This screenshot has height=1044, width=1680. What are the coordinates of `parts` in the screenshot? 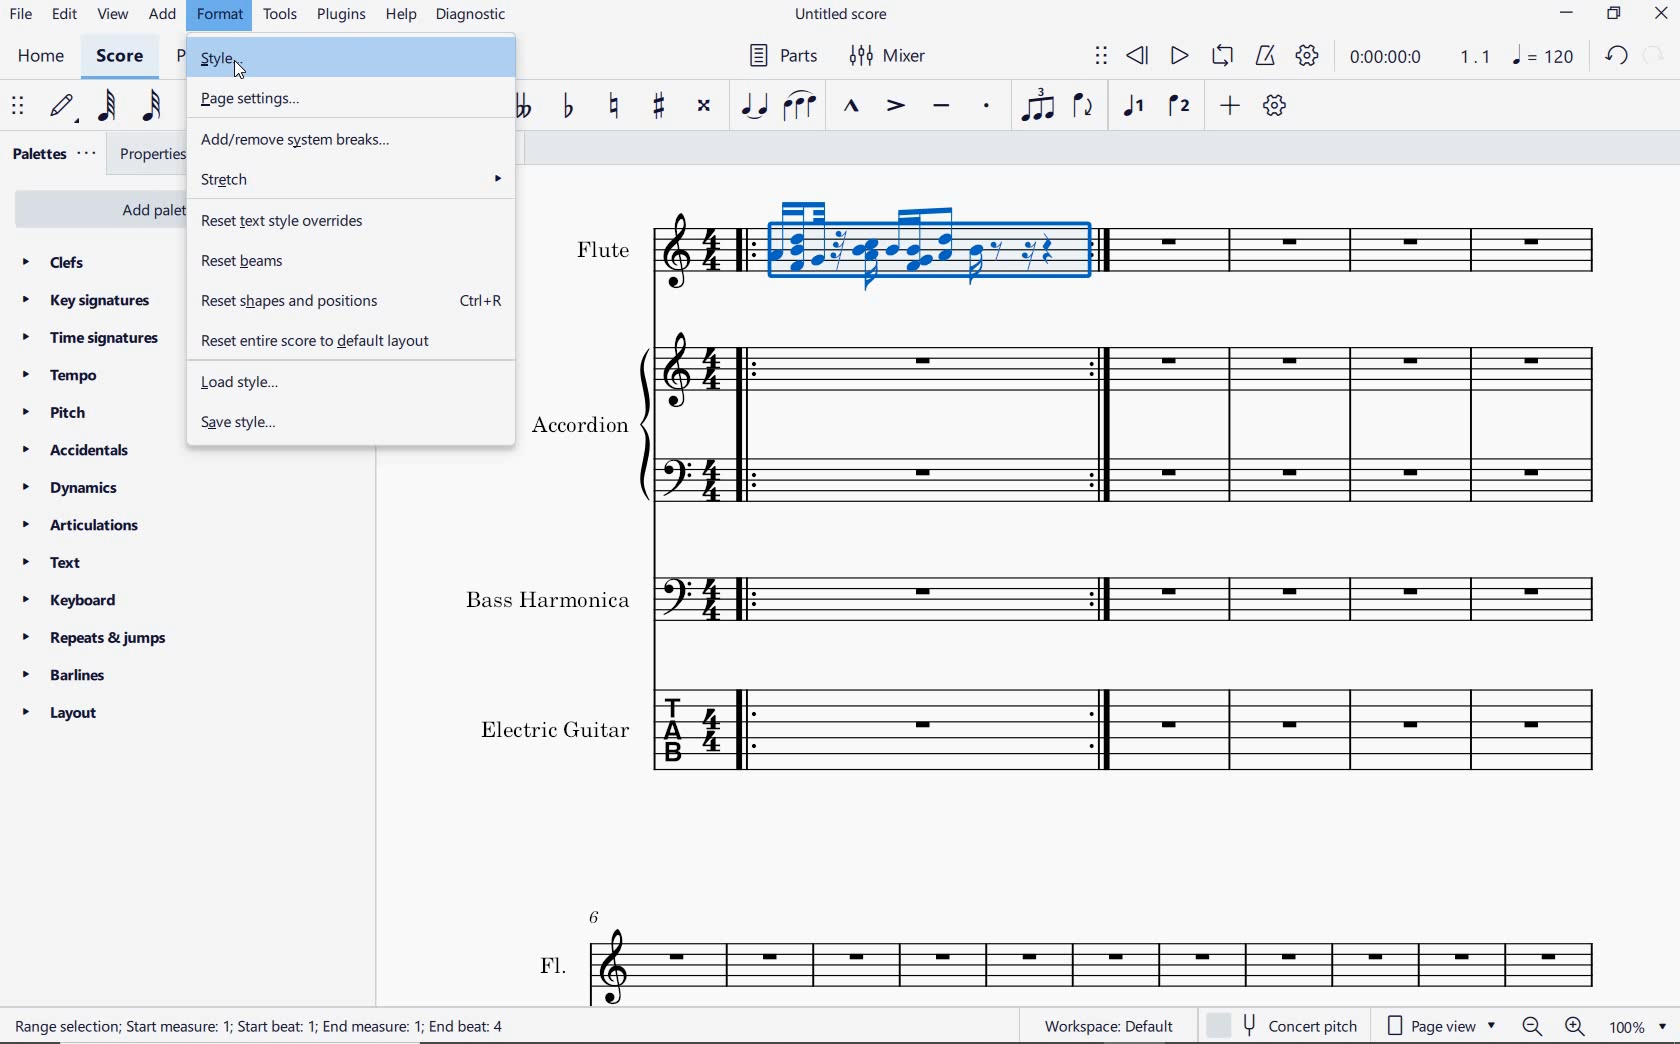 It's located at (779, 55).